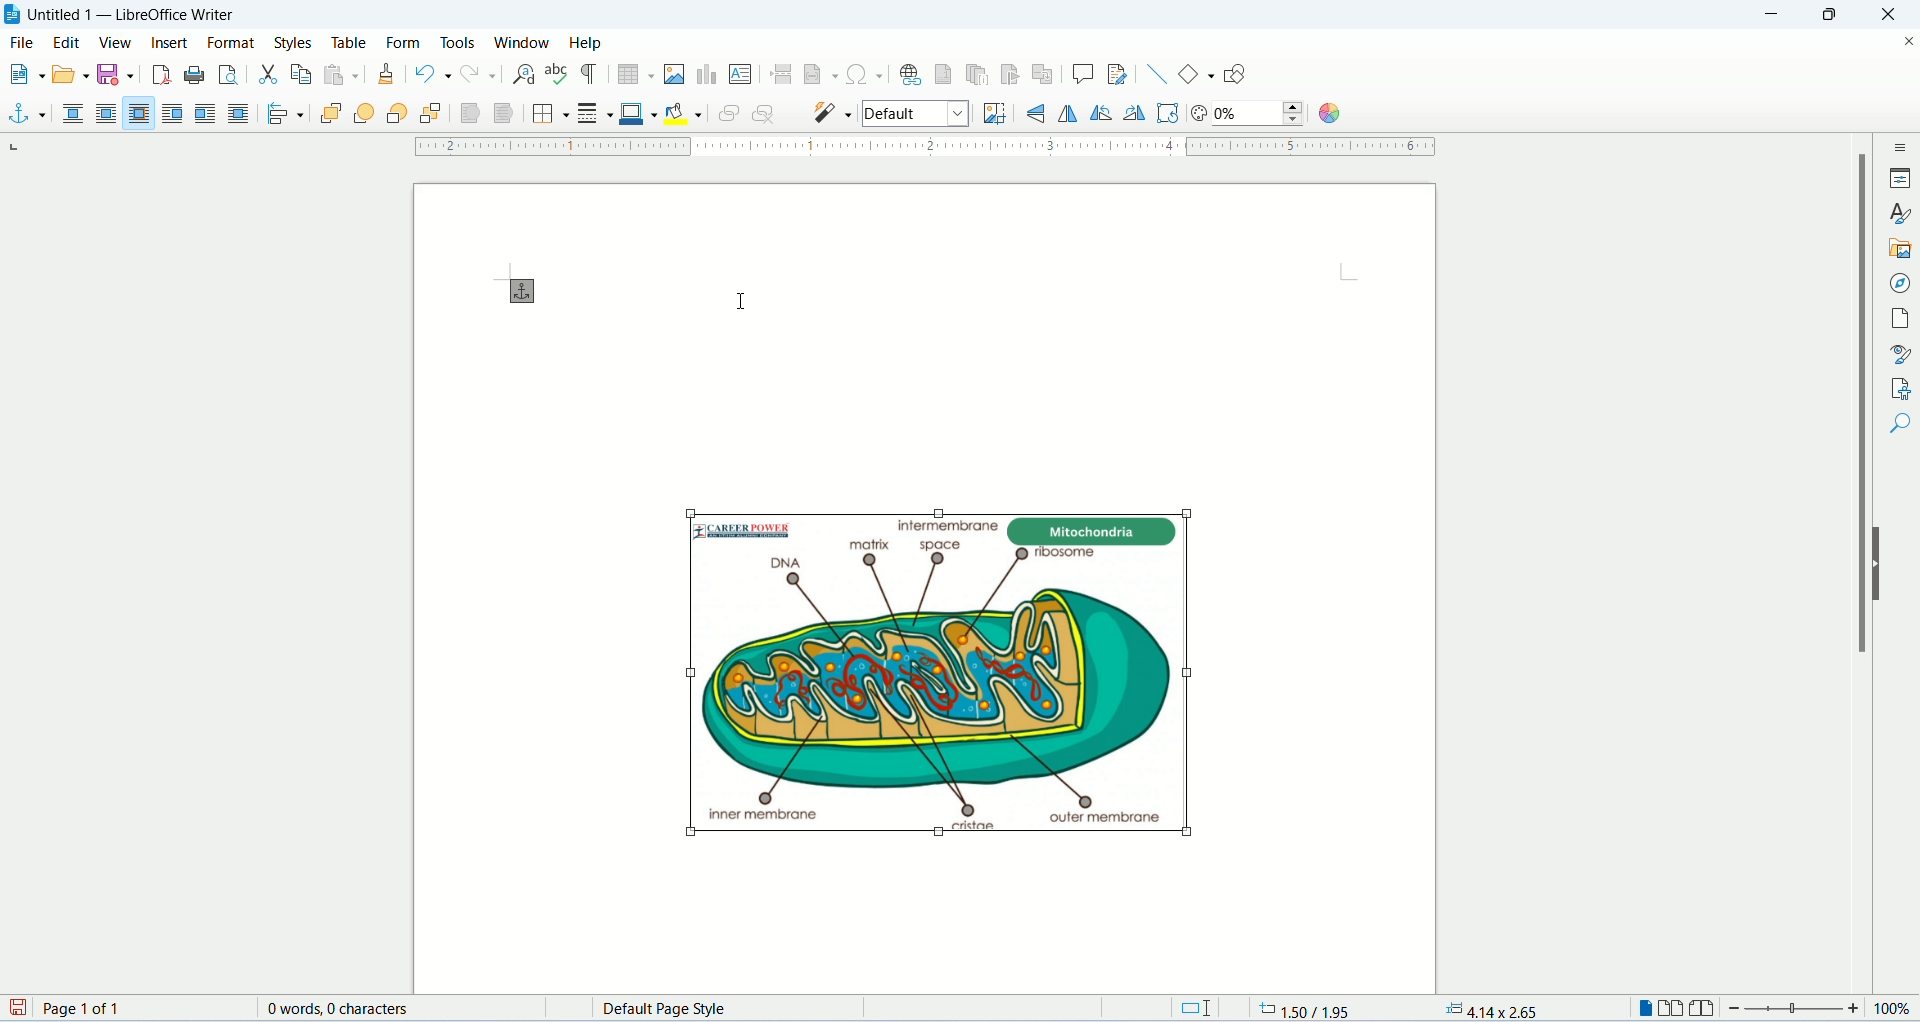 The width and height of the screenshot is (1920, 1022). I want to click on view, so click(116, 44).